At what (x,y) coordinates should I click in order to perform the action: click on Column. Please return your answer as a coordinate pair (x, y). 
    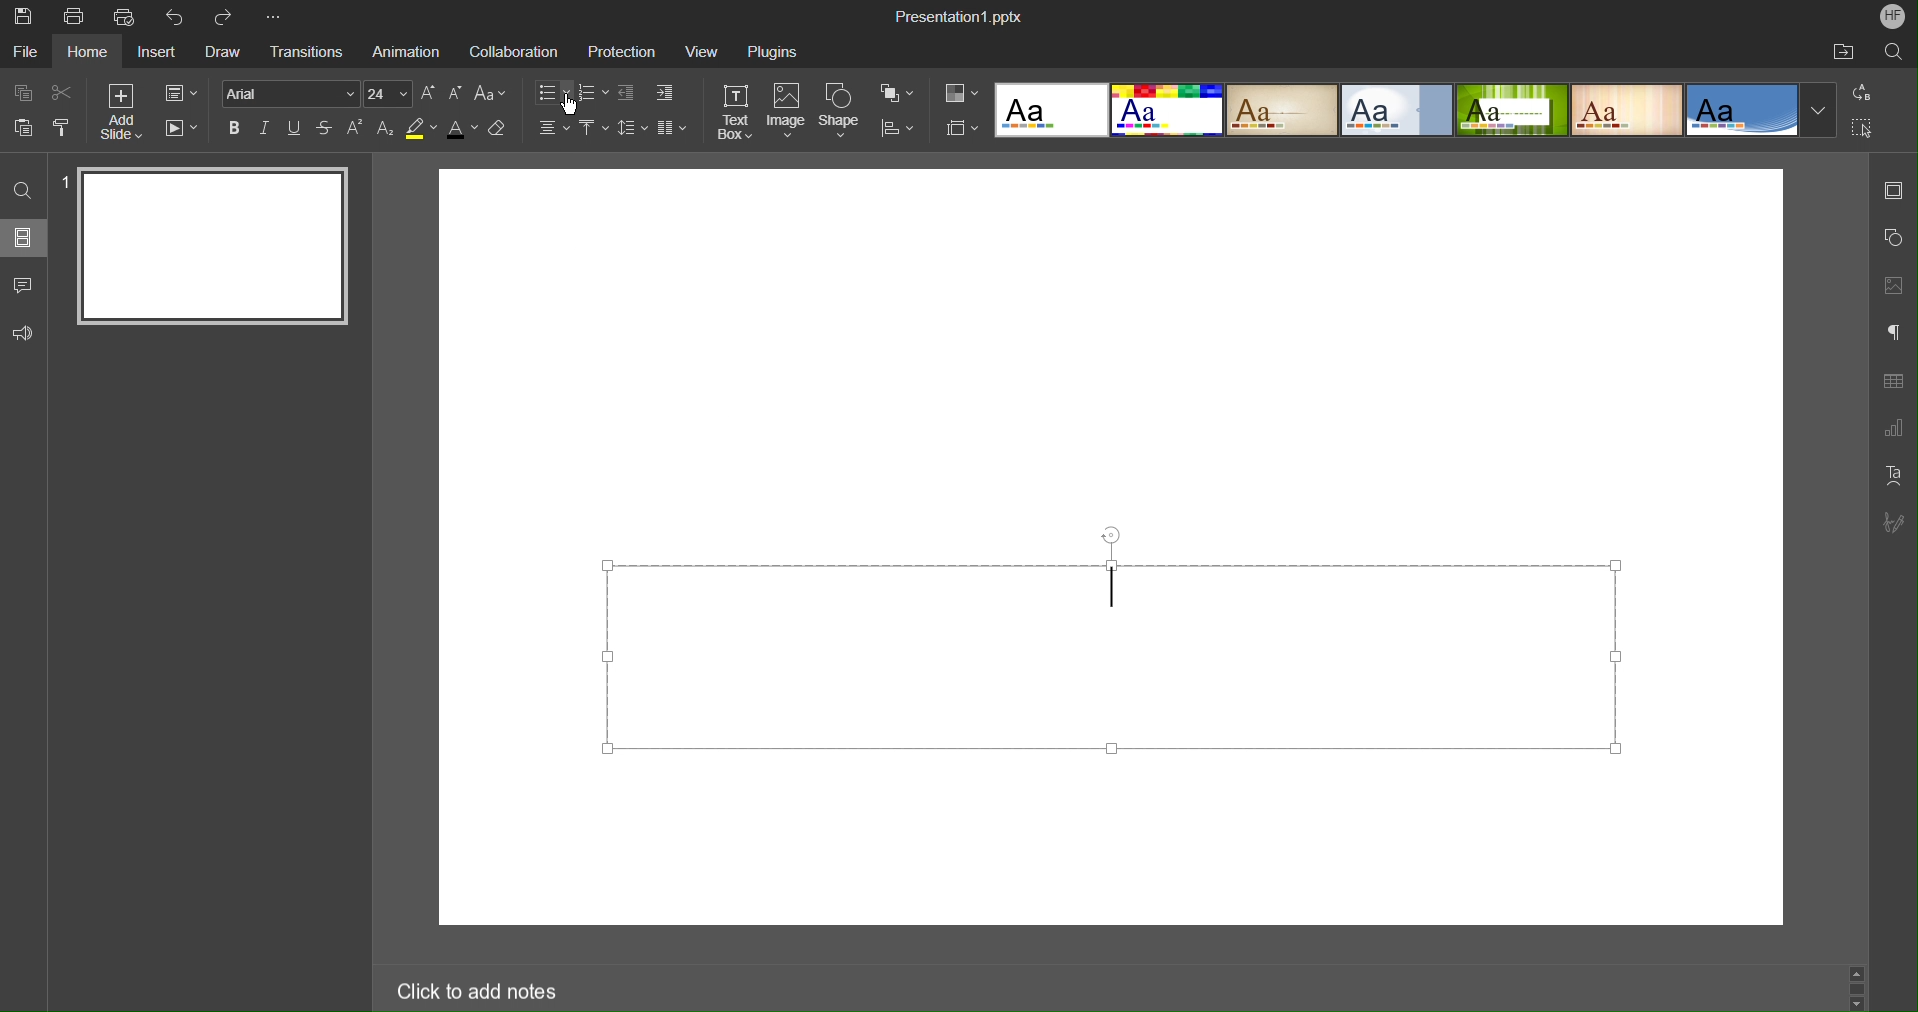
    Looking at the image, I should click on (672, 129).